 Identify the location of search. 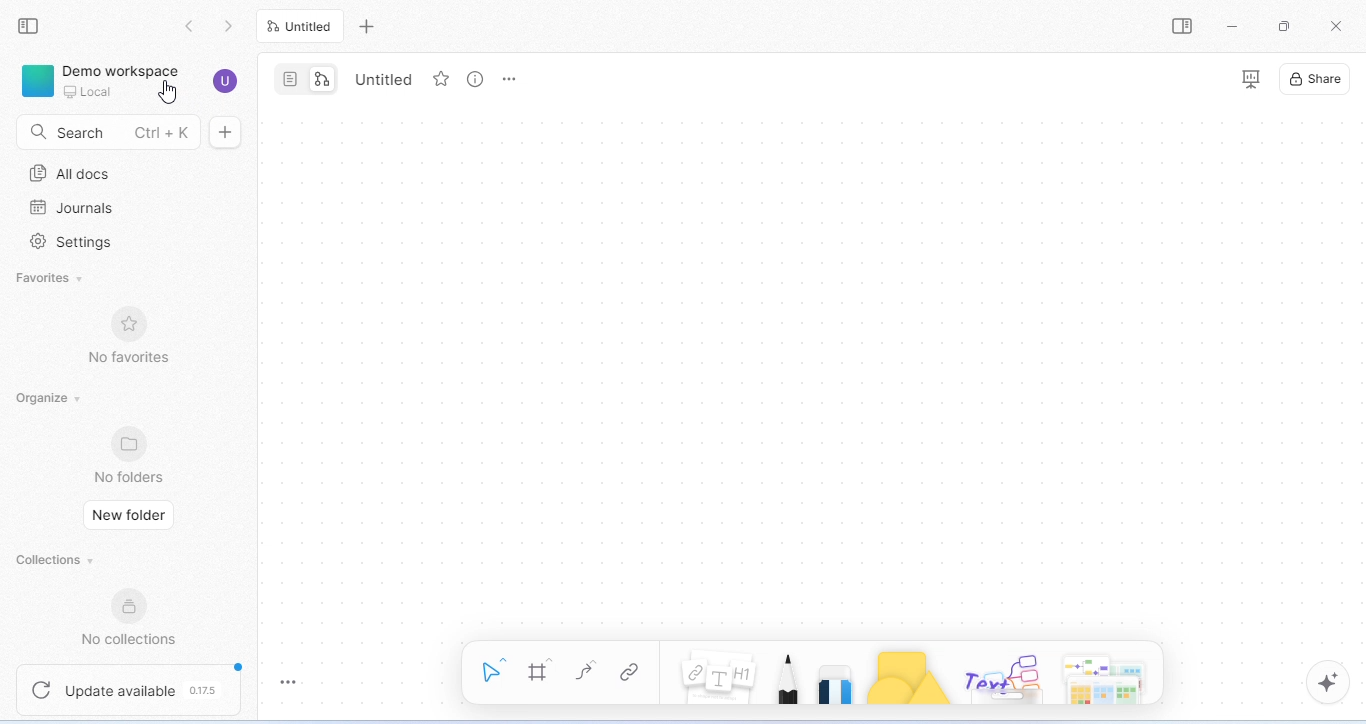
(109, 132).